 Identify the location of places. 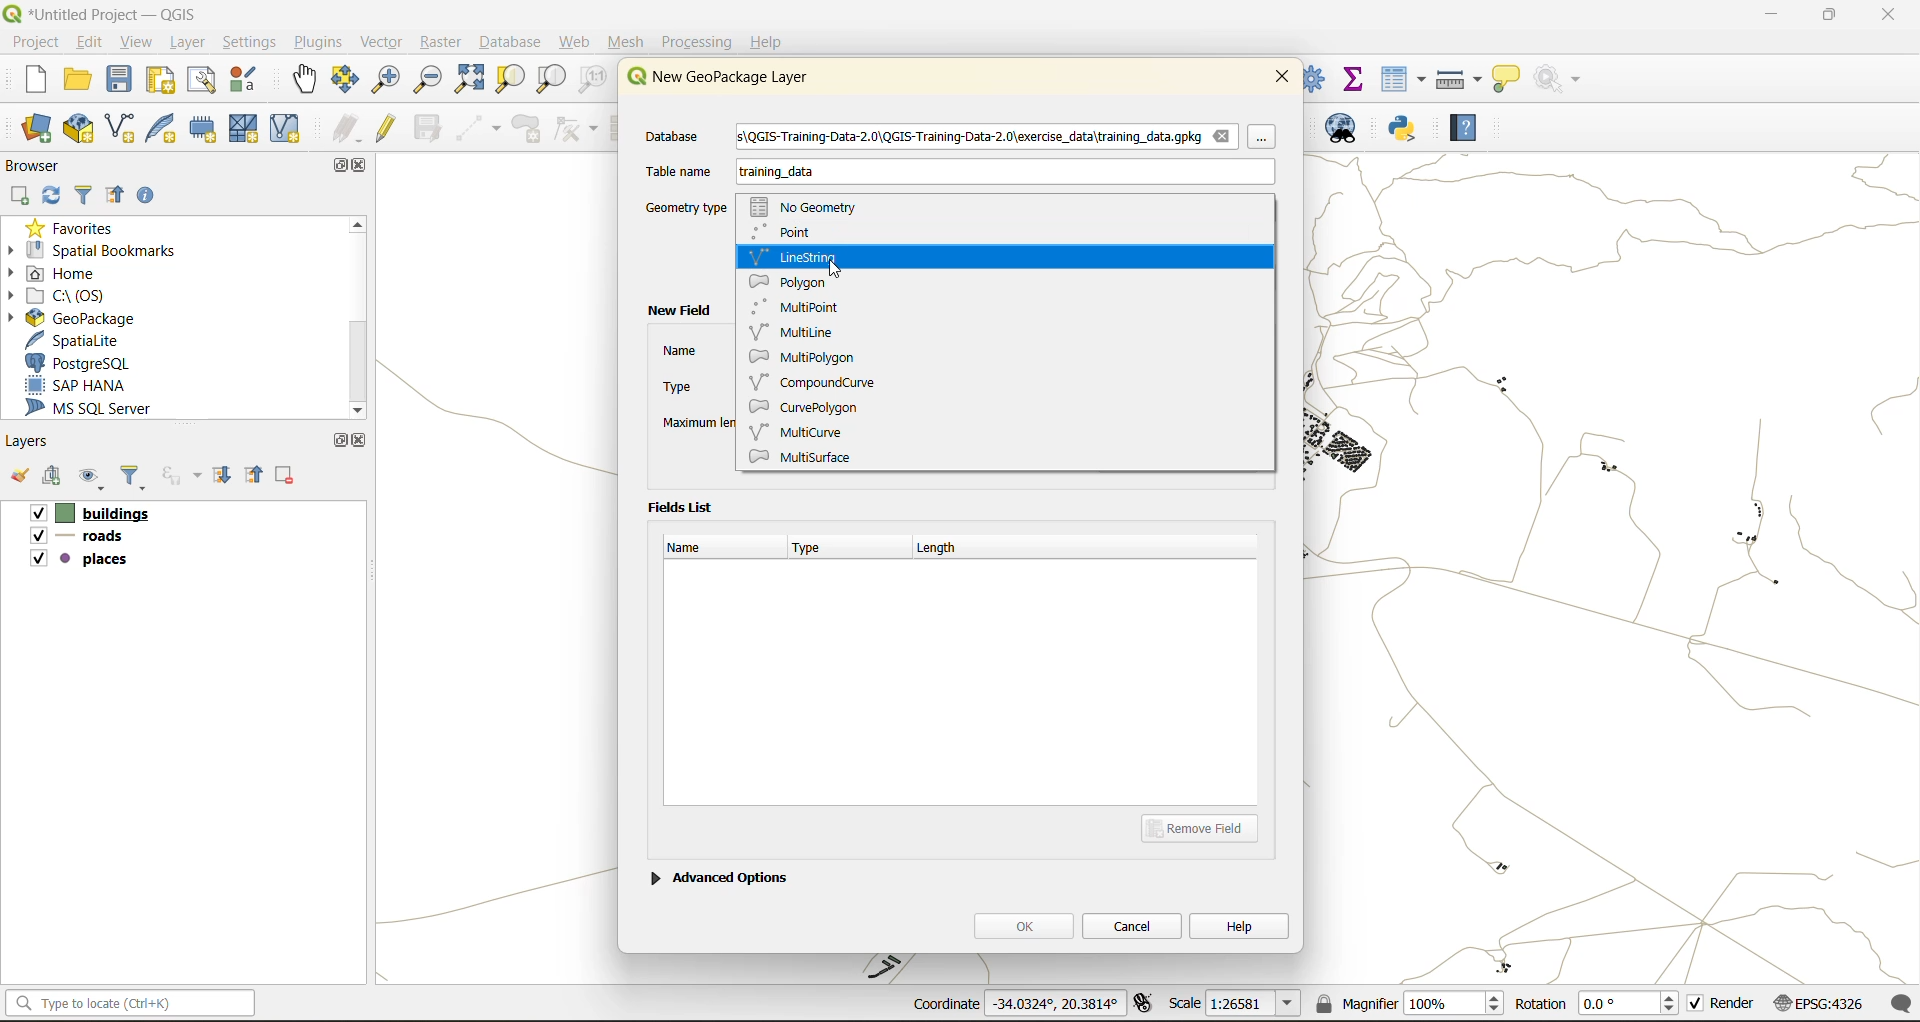
(80, 562).